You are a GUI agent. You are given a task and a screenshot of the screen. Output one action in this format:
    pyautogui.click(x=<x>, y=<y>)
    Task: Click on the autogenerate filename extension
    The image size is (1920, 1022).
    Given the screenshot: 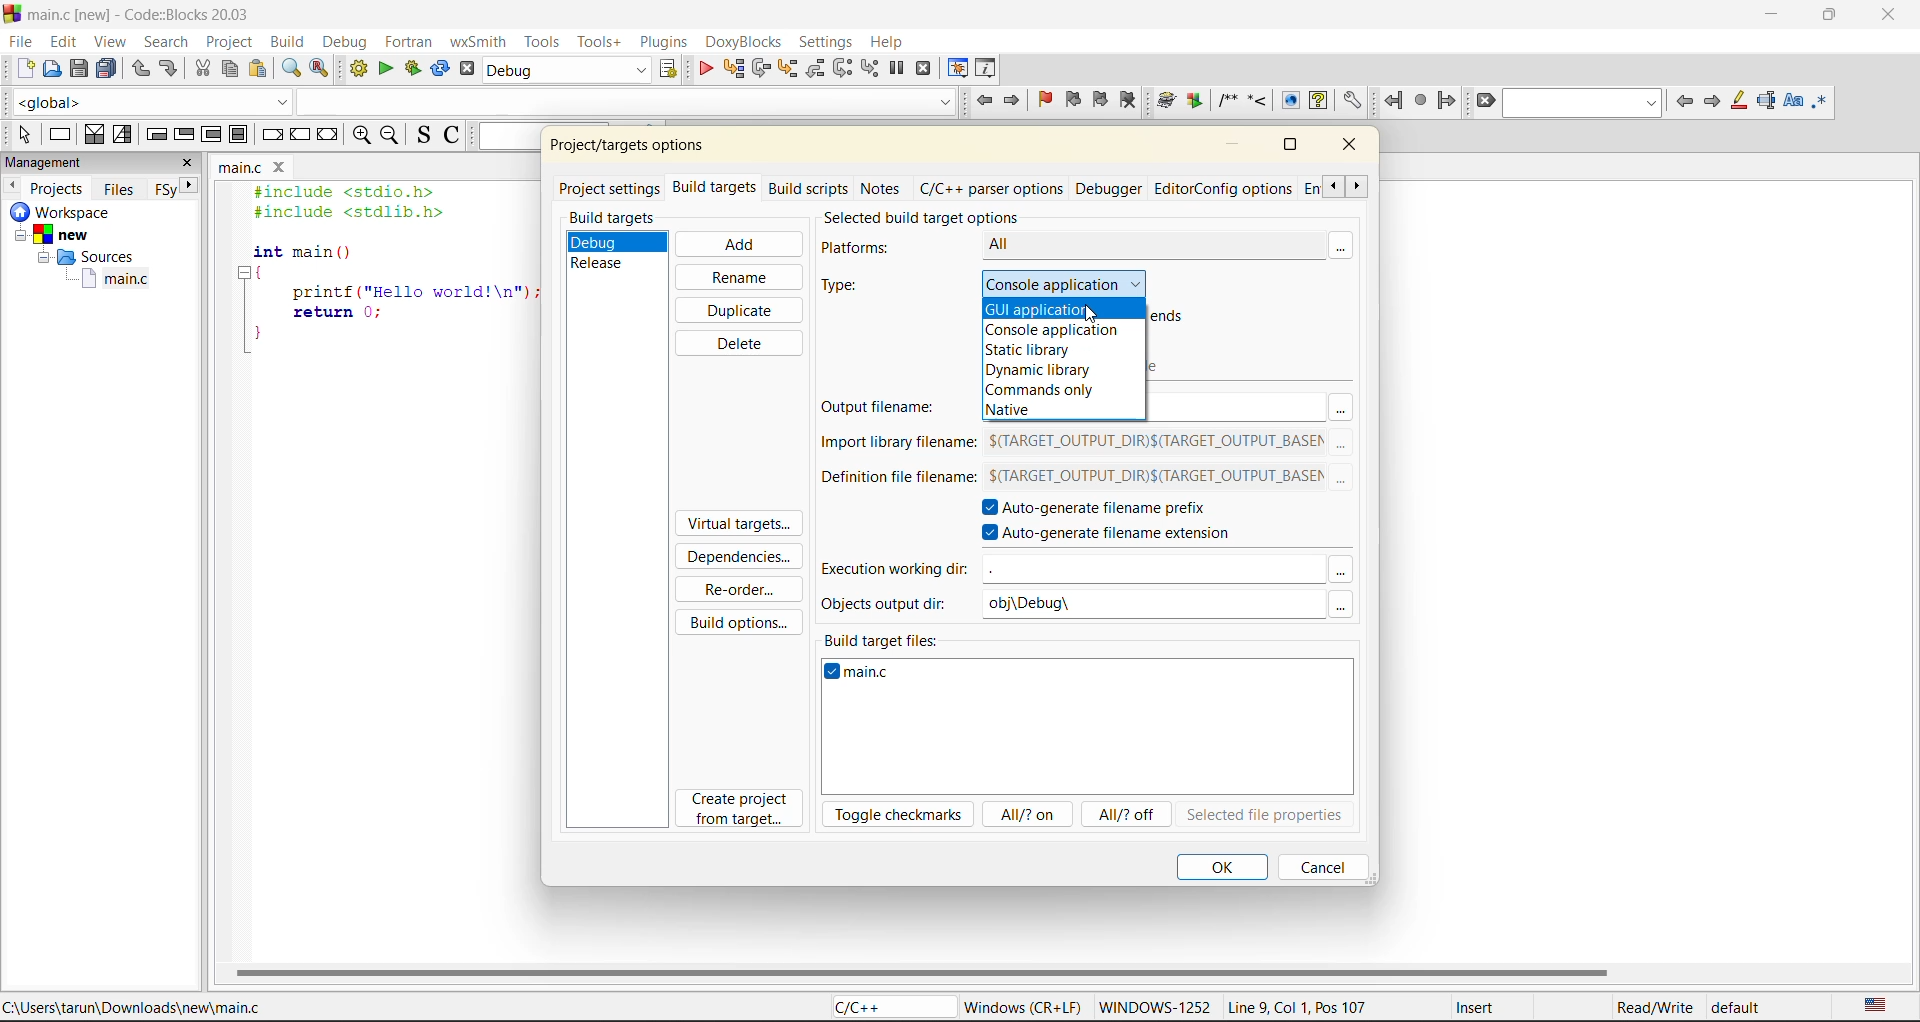 What is the action you would take?
    pyautogui.click(x=1103, y=537)
    